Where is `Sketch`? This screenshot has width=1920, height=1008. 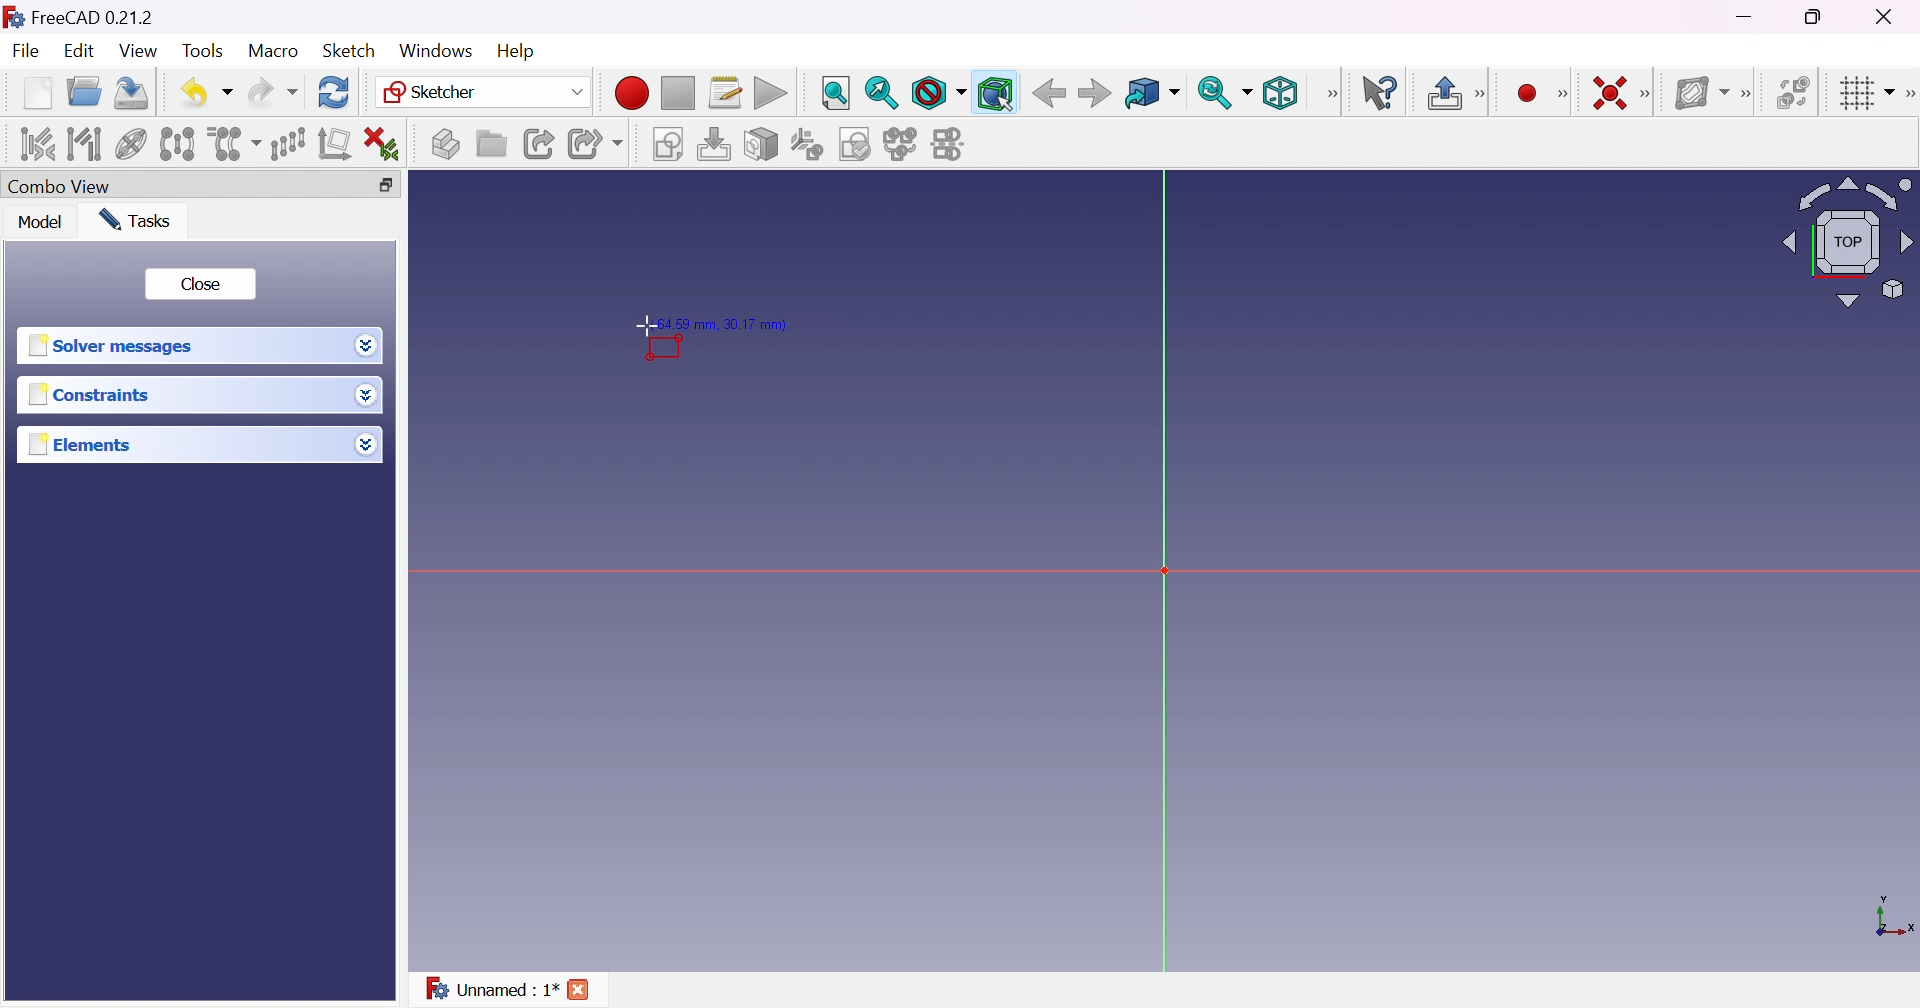
Sketch is located at coordinates (350, 51).